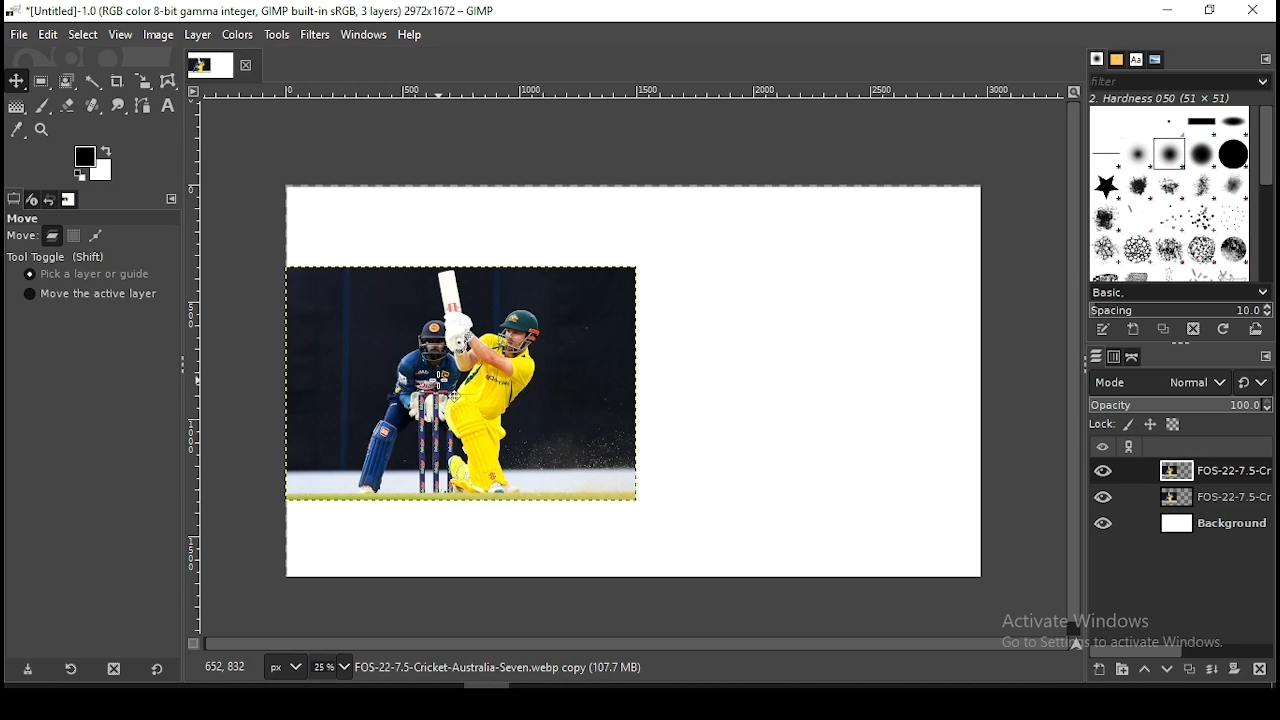 The width and height of the screenshot is (1280, 720). What do you see at coordinates (1119, 631) in the screenshot?
I see `text` at bounding box center [1119, 631].